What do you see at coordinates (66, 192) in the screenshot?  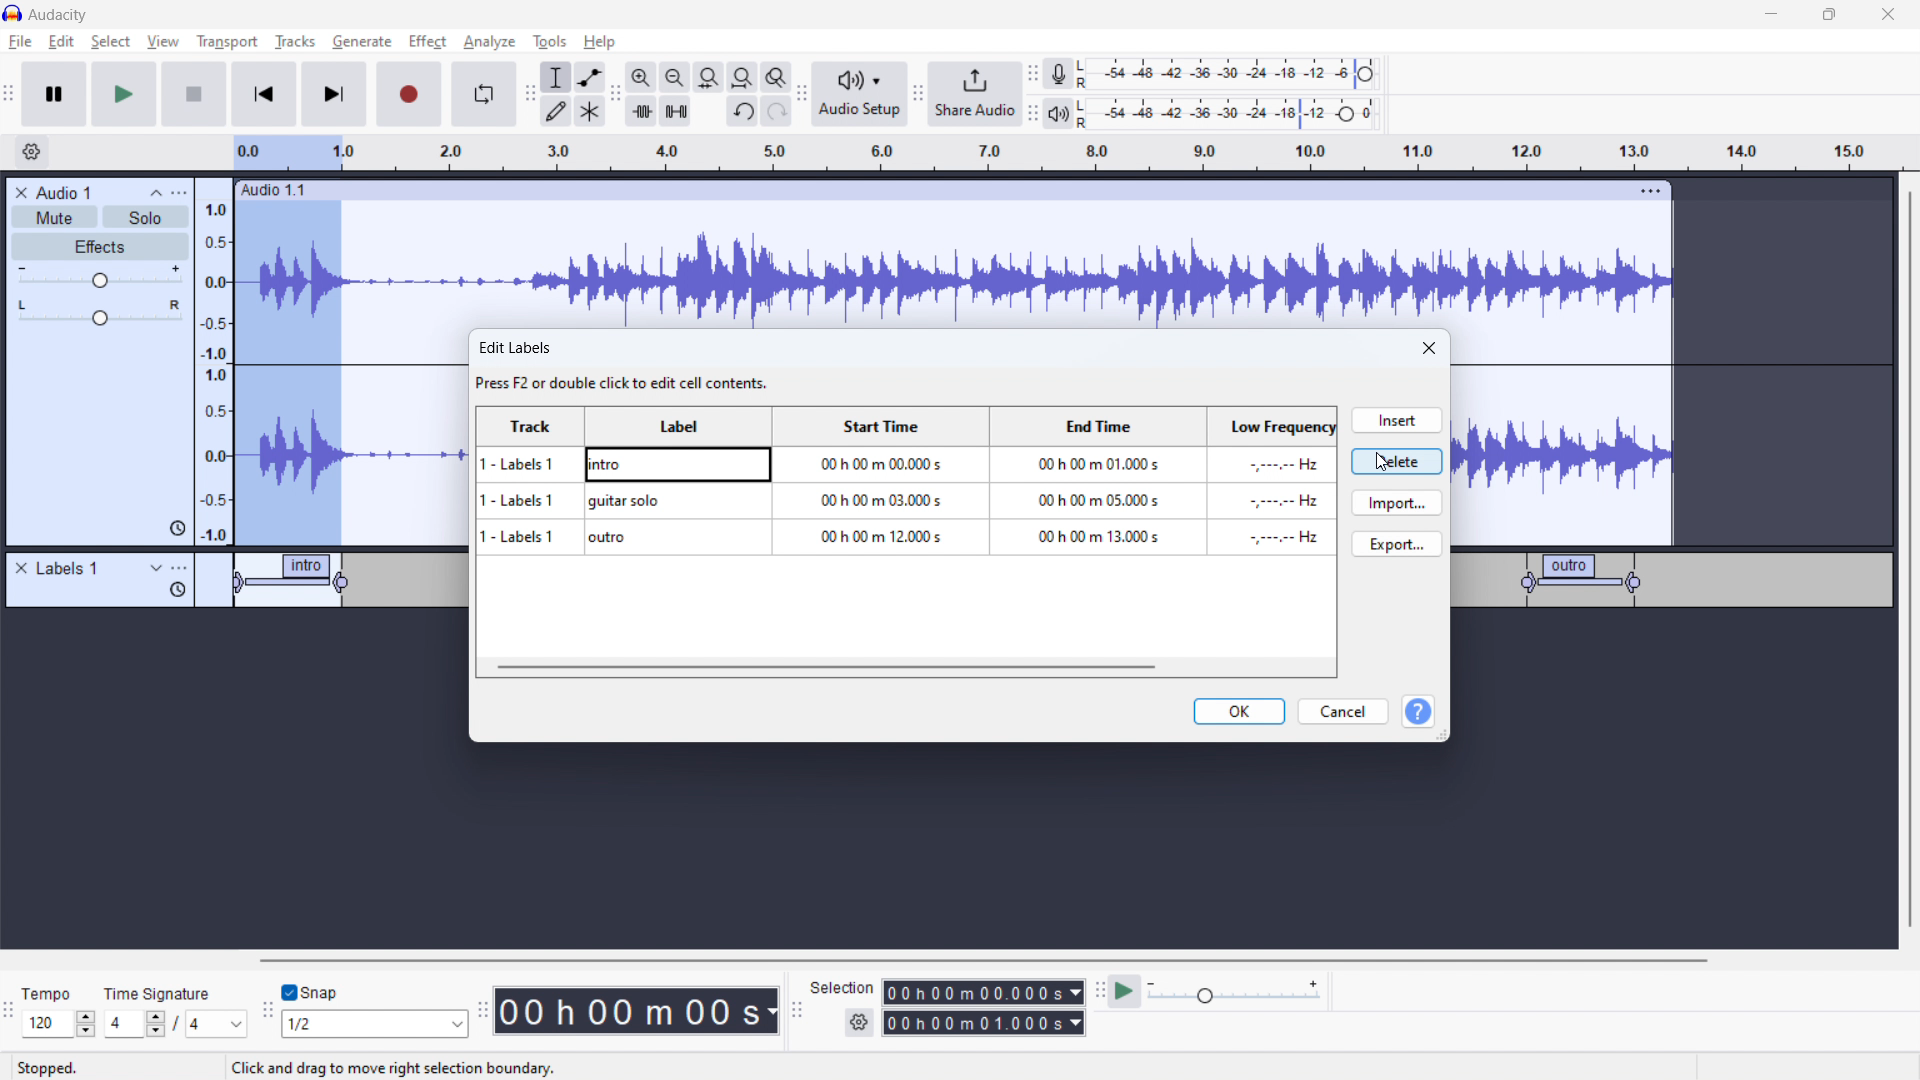 I see `track title` at bounding box center [66, 192].